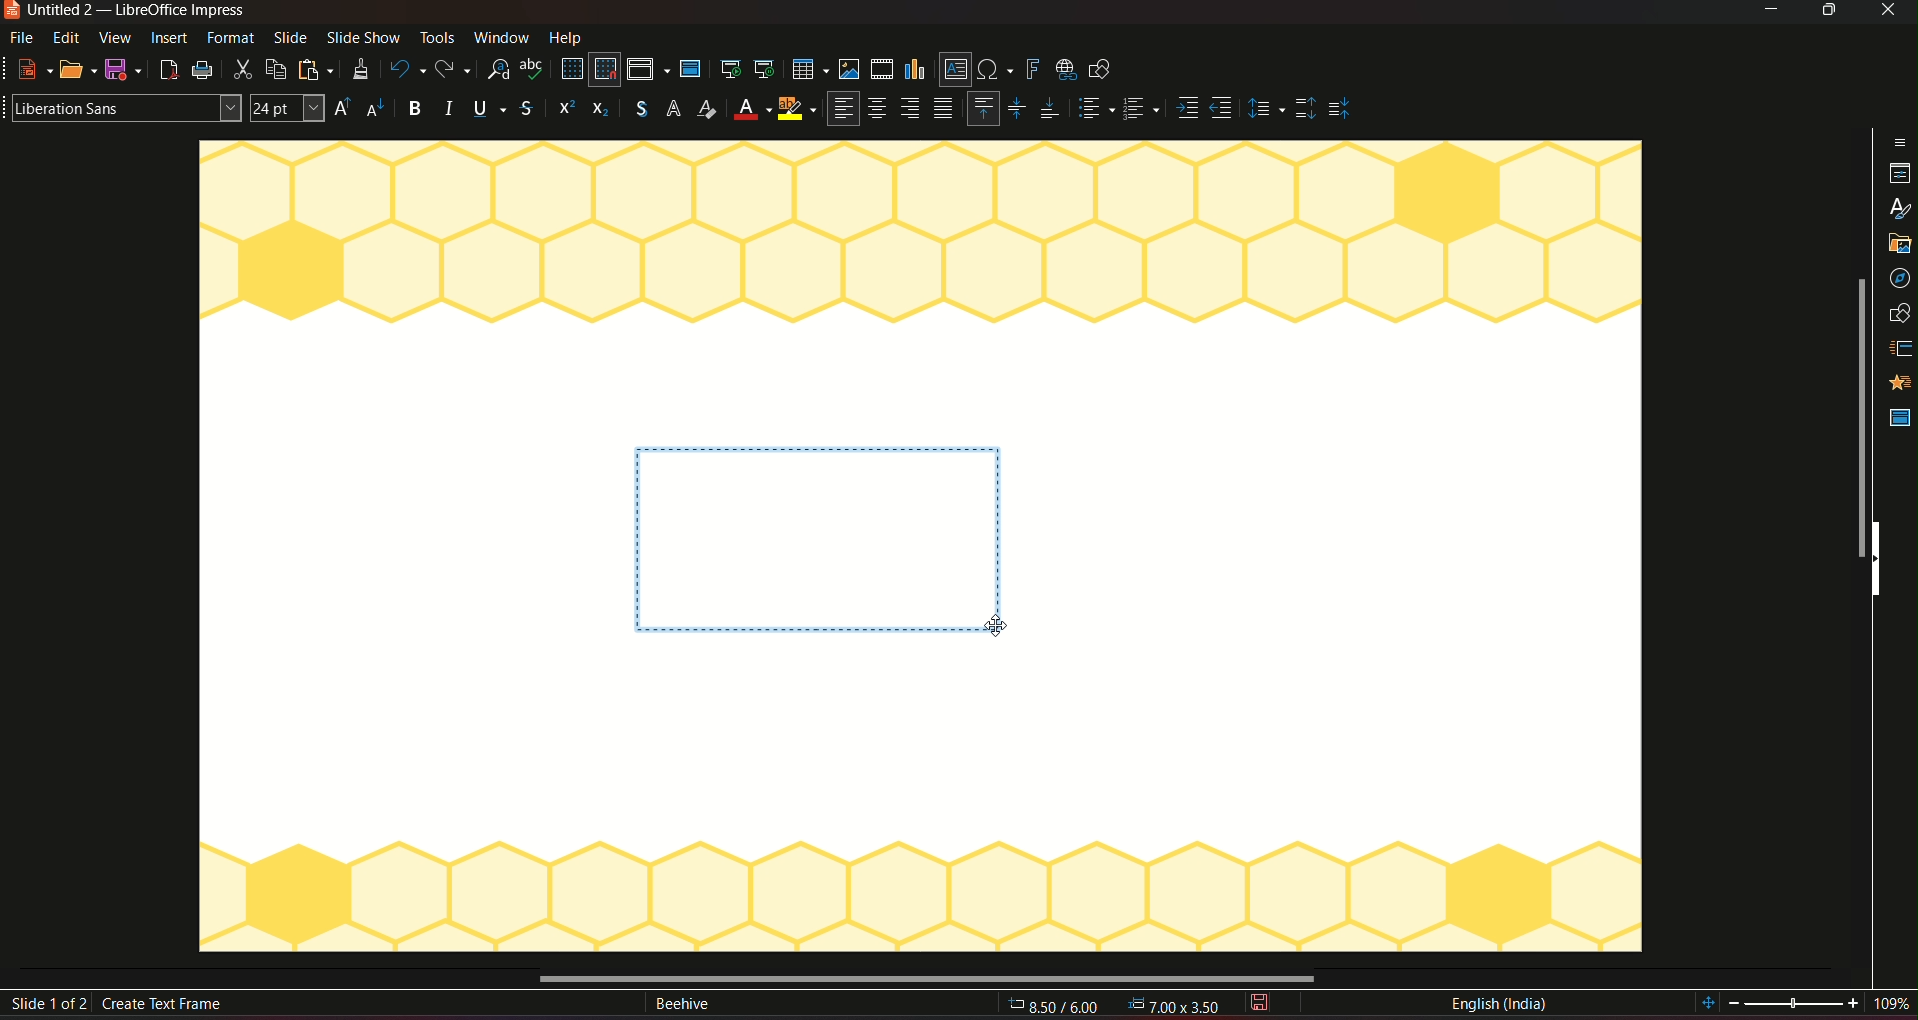 This screenshot has width=1918, height=1020. What do you see at coordinates (500, 70) in the screenshot?
I see `find and replace` at bounding box center [500, 70].